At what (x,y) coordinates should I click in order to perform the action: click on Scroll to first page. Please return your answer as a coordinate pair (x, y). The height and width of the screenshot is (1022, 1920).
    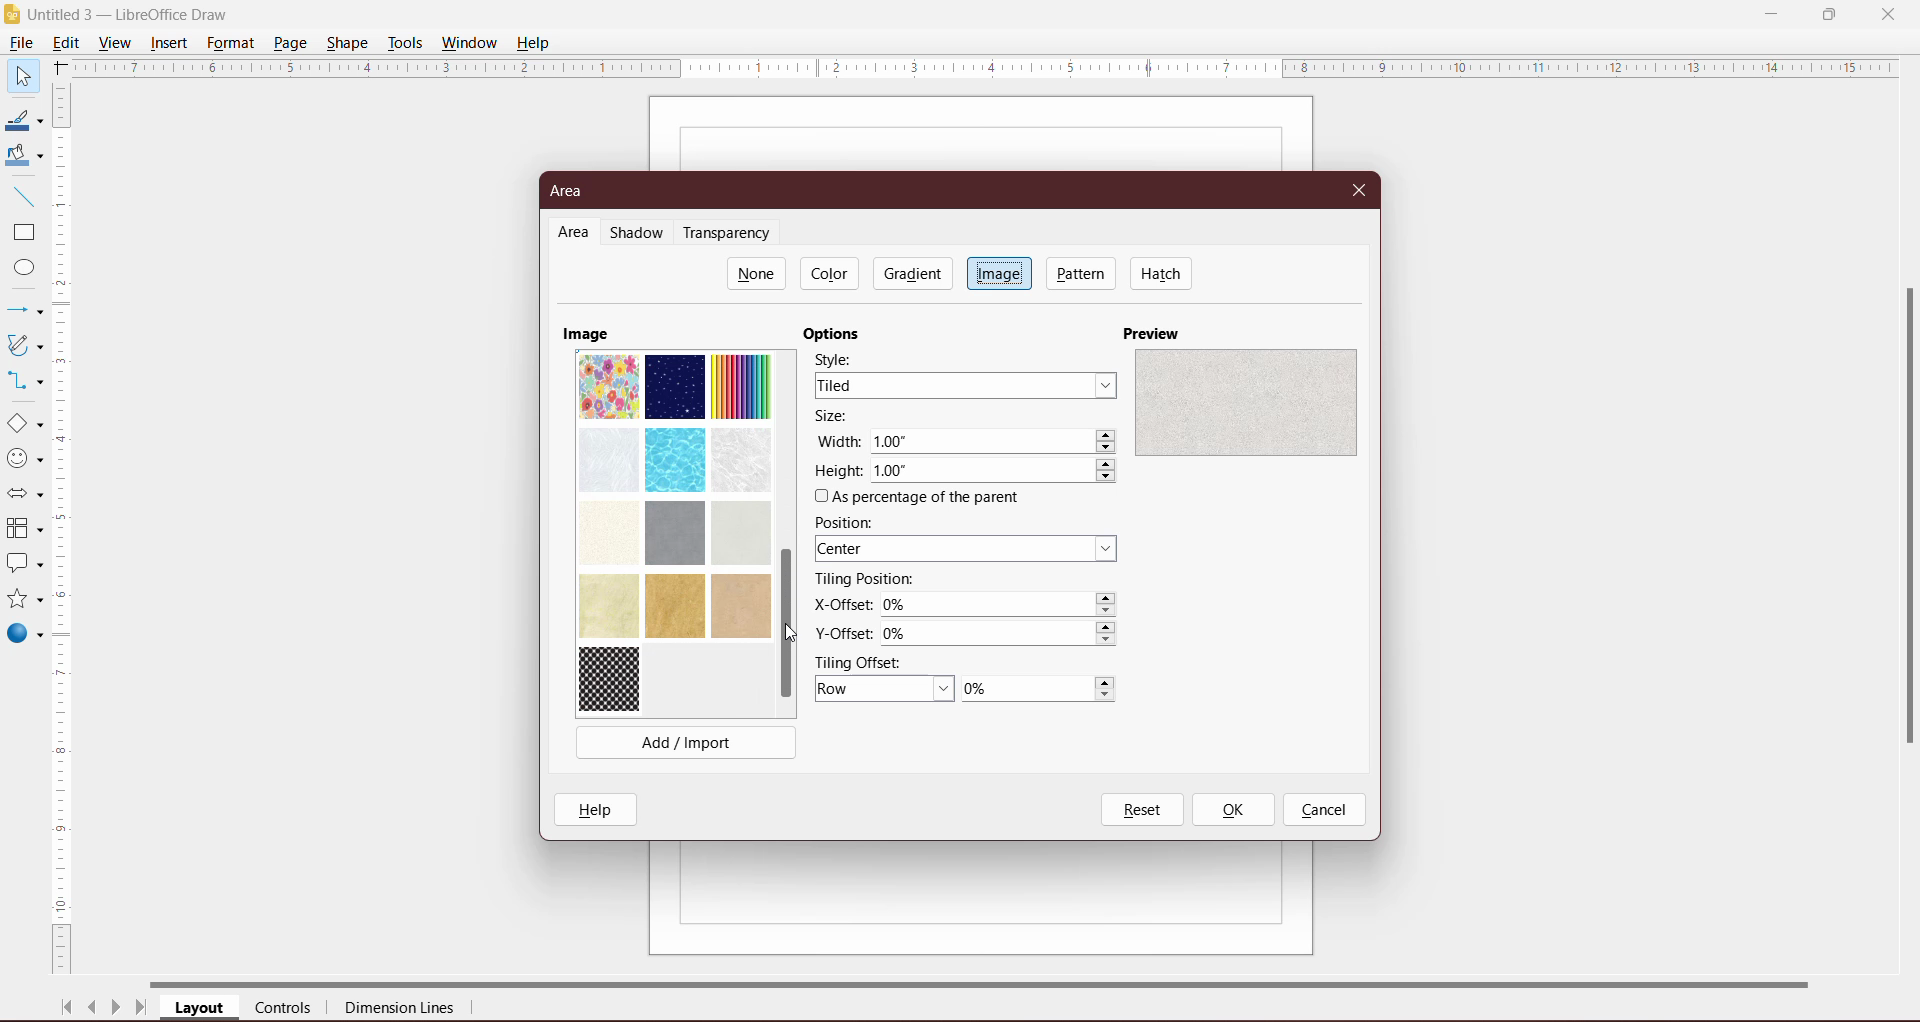
    Looking at the image, I should click on (67, 1007).